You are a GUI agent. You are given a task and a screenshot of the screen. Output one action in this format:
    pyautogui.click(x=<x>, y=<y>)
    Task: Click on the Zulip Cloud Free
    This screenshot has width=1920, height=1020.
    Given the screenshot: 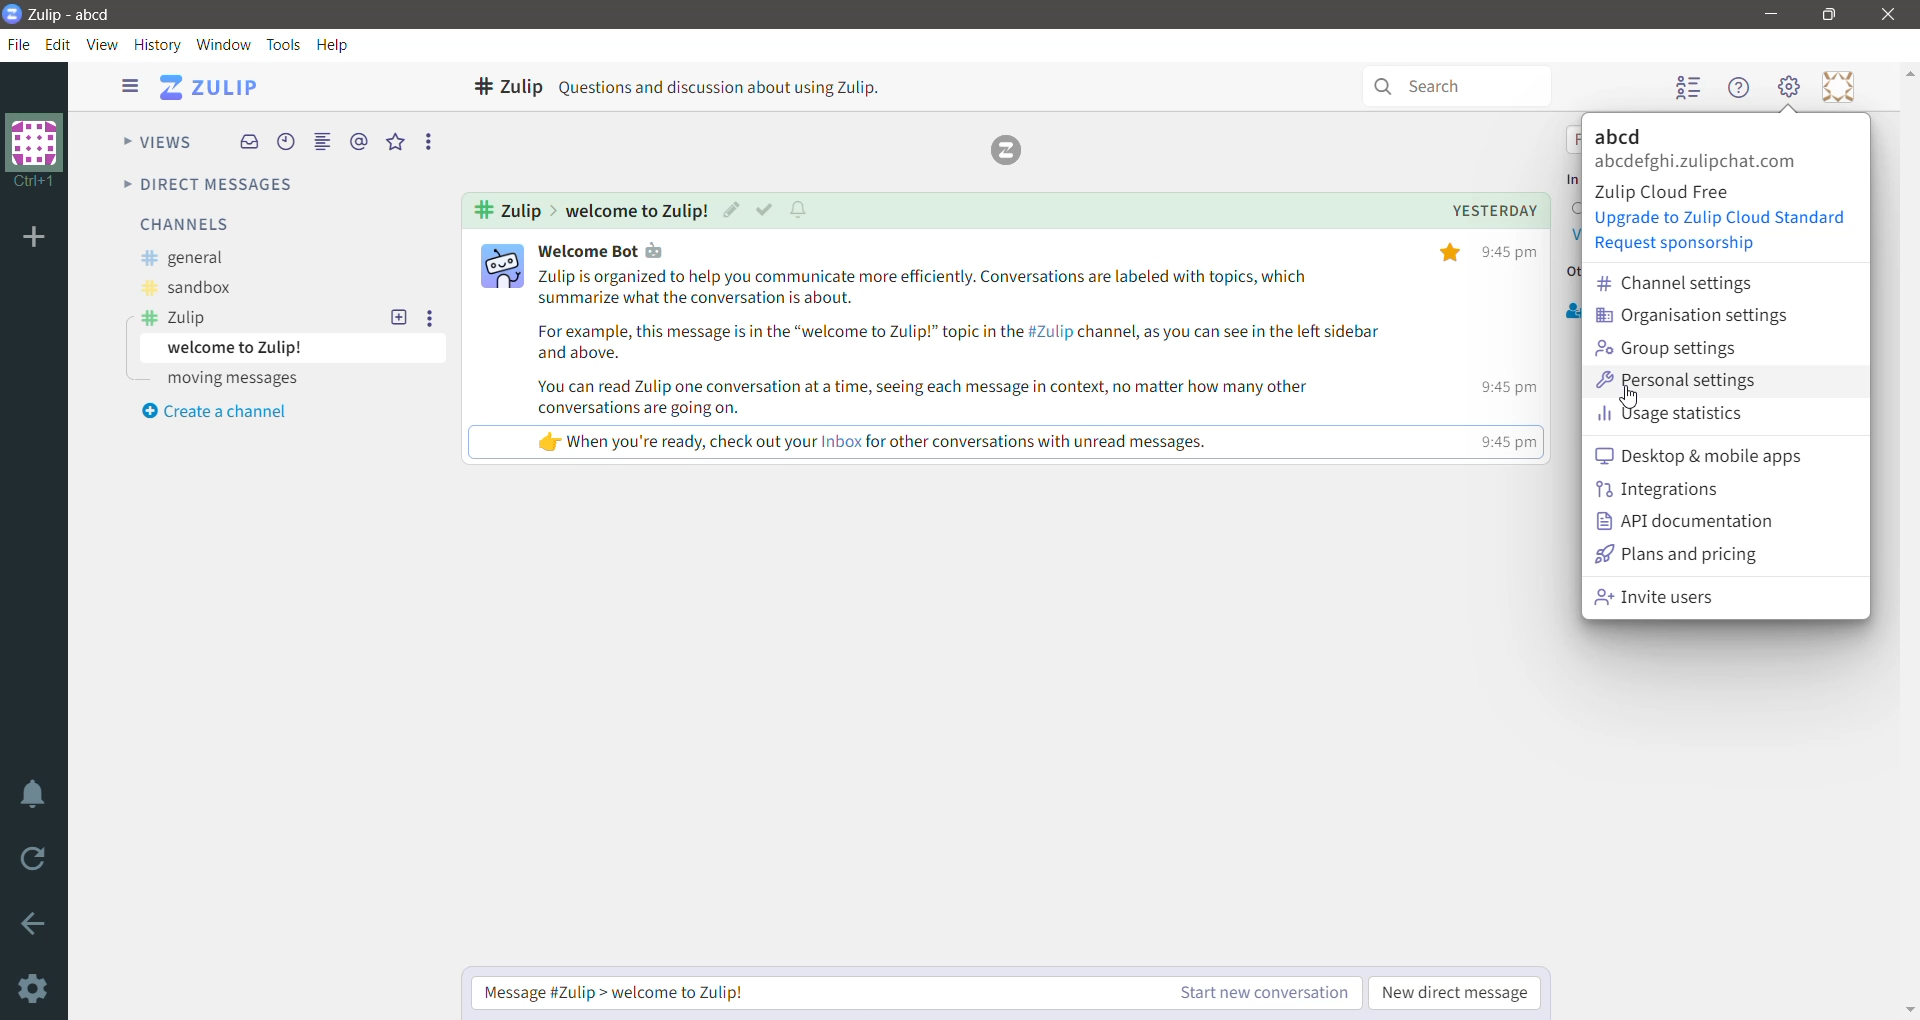 What is the action you would take?
    pyautogui.click(x=1667, y=191)
    